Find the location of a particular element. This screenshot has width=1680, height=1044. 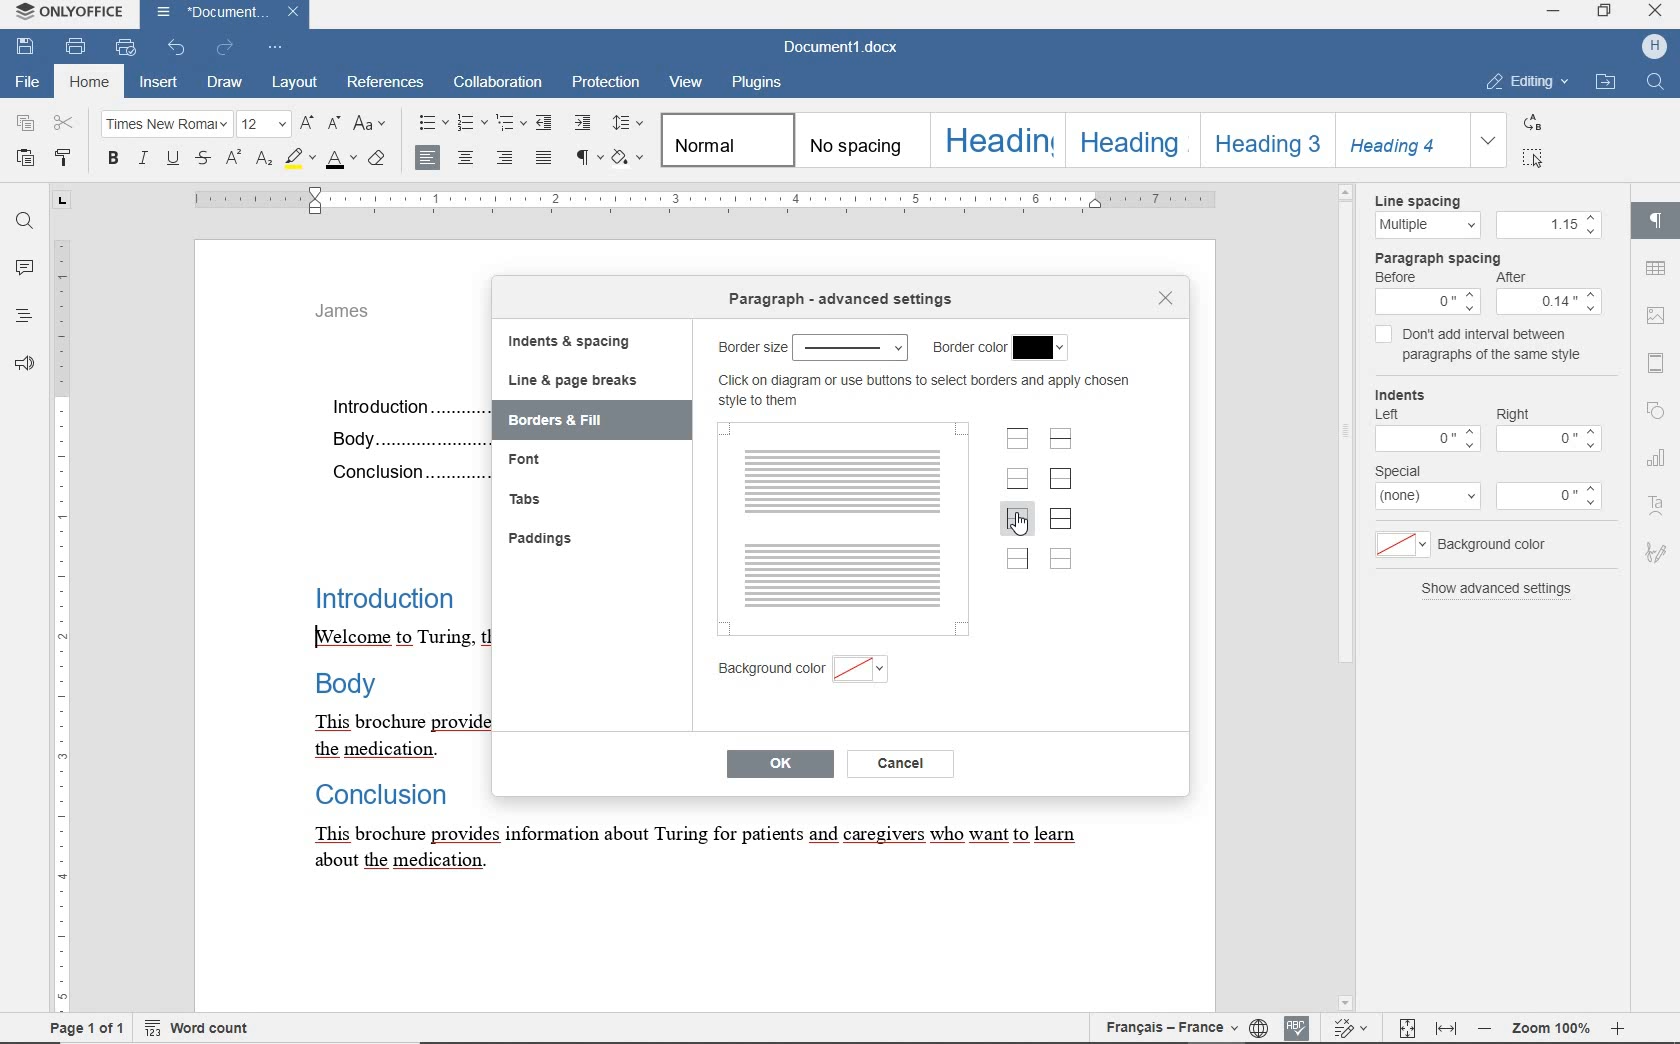

justified is located at coordinates (543, 157).